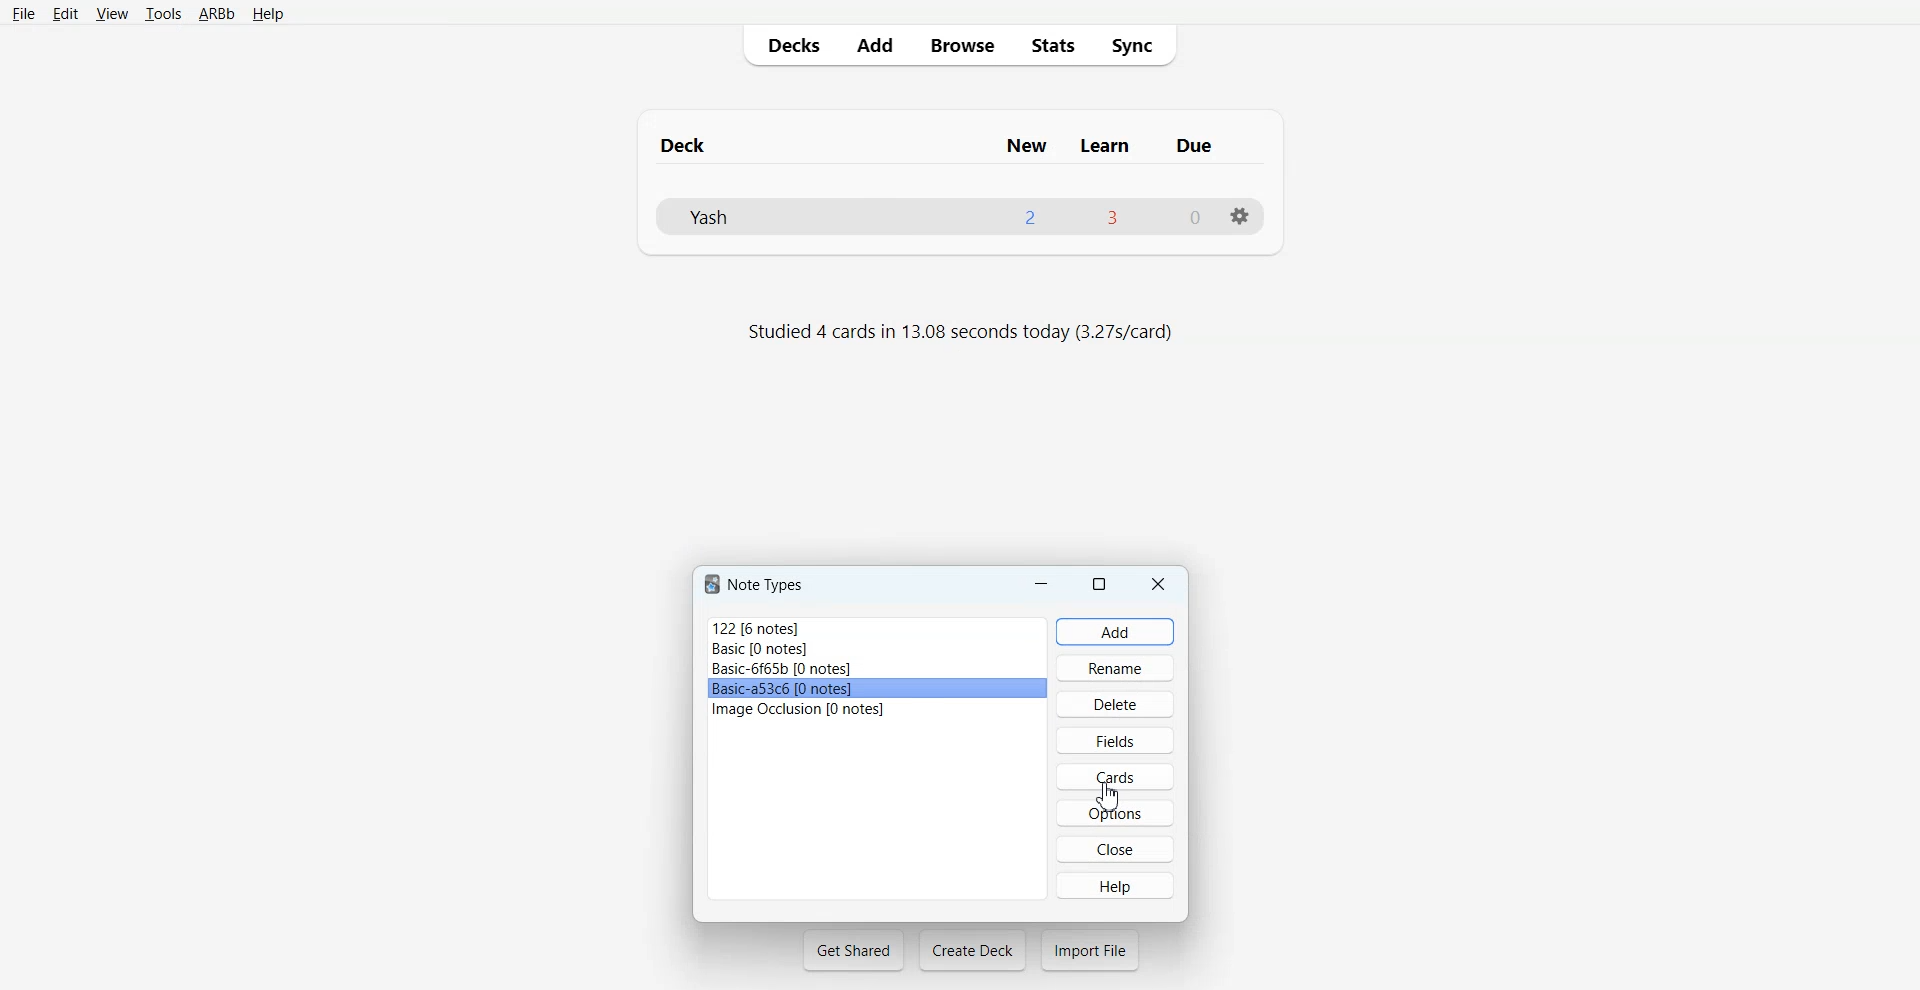  What do you see at coordinates (964, 333) in the screenshot?
I see `Studied 4 cards in 13.08 seconds today (3.27s/card)` at bounding box center [964, 333].